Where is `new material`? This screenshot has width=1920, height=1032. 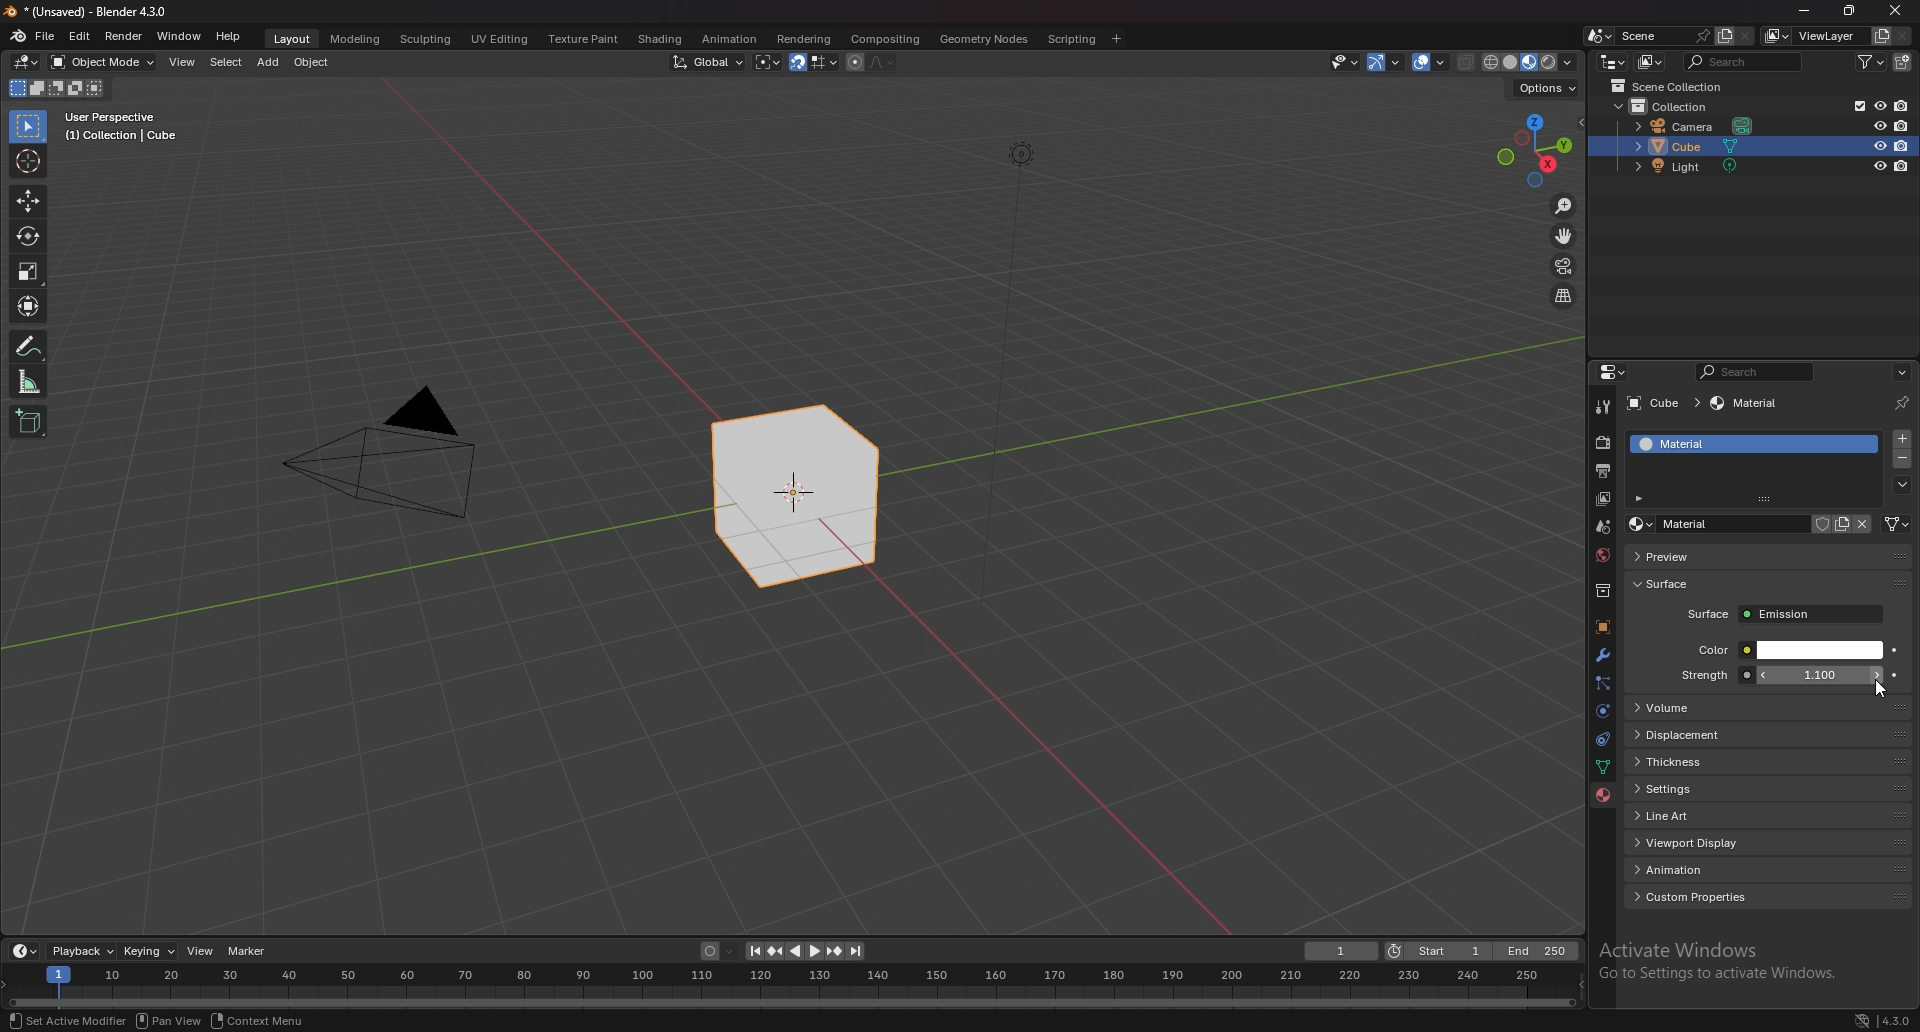
new material is located at coordinates (1842, 524).